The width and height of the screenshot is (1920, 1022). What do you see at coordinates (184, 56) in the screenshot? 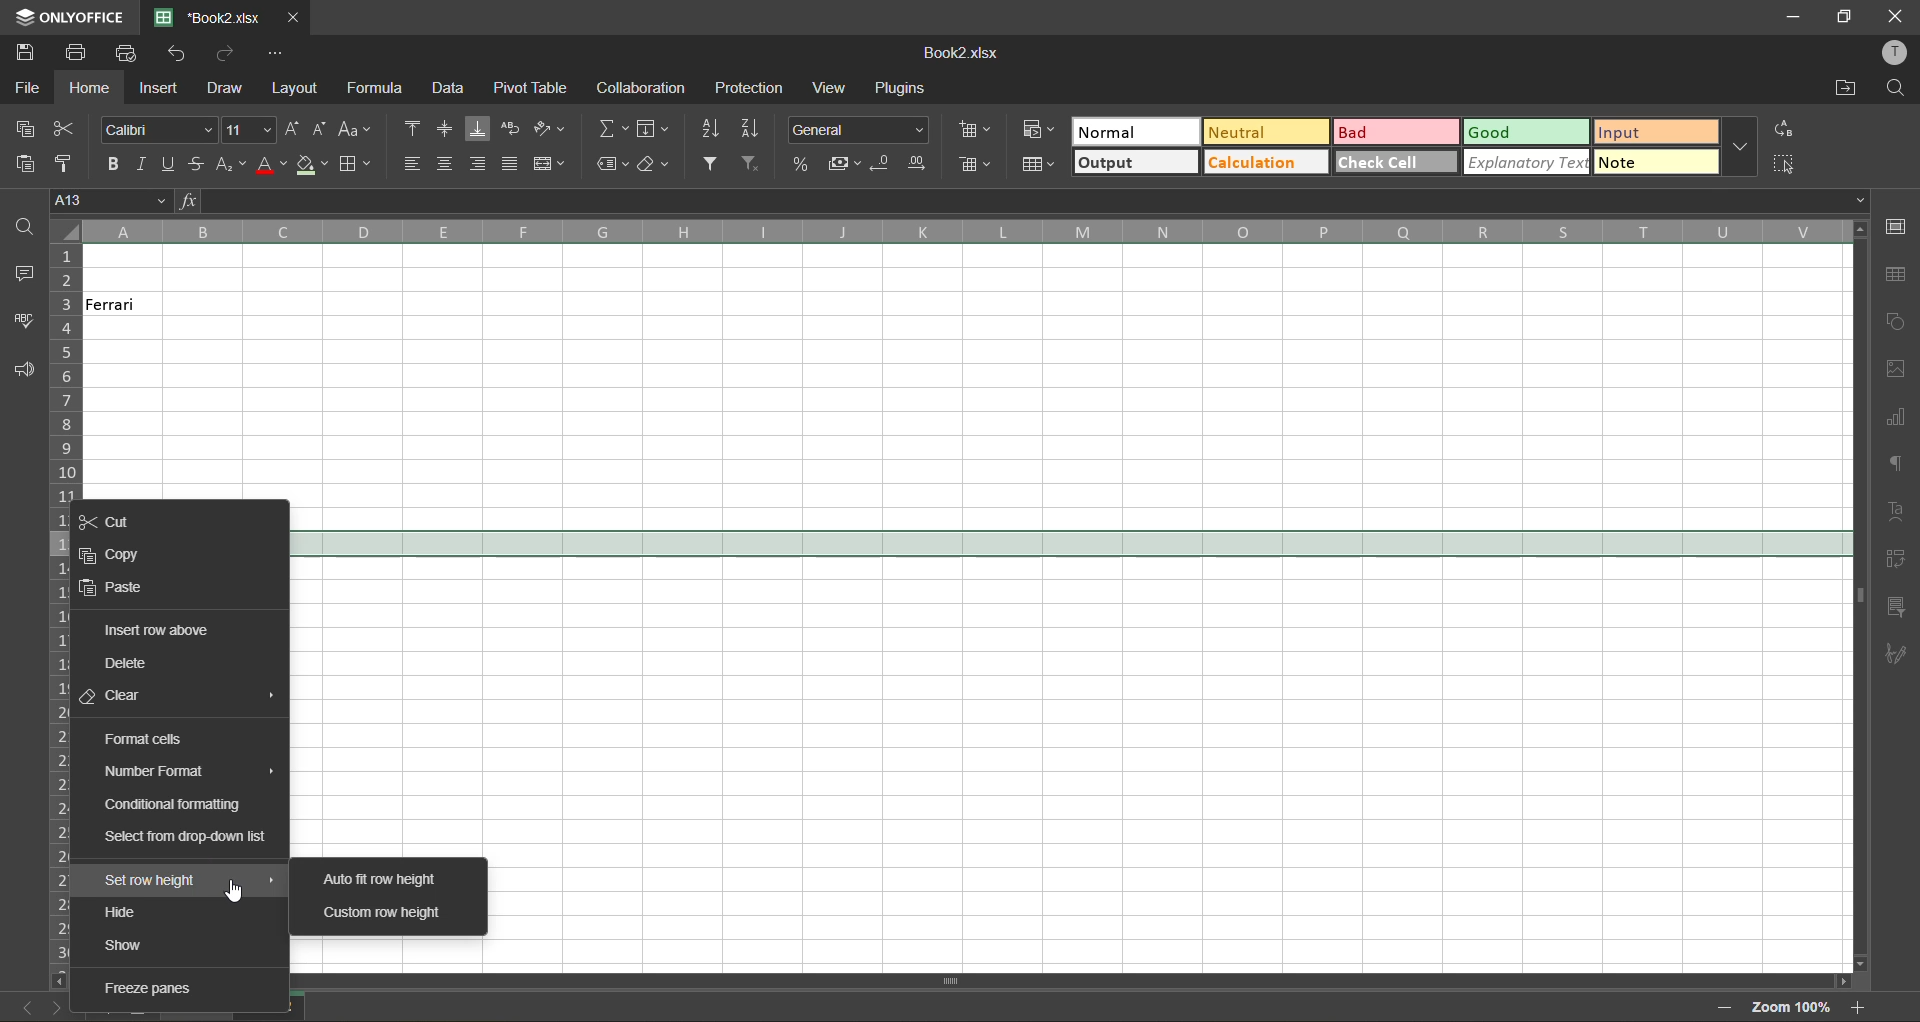
I see `undo` at bounding box center [184, 56].